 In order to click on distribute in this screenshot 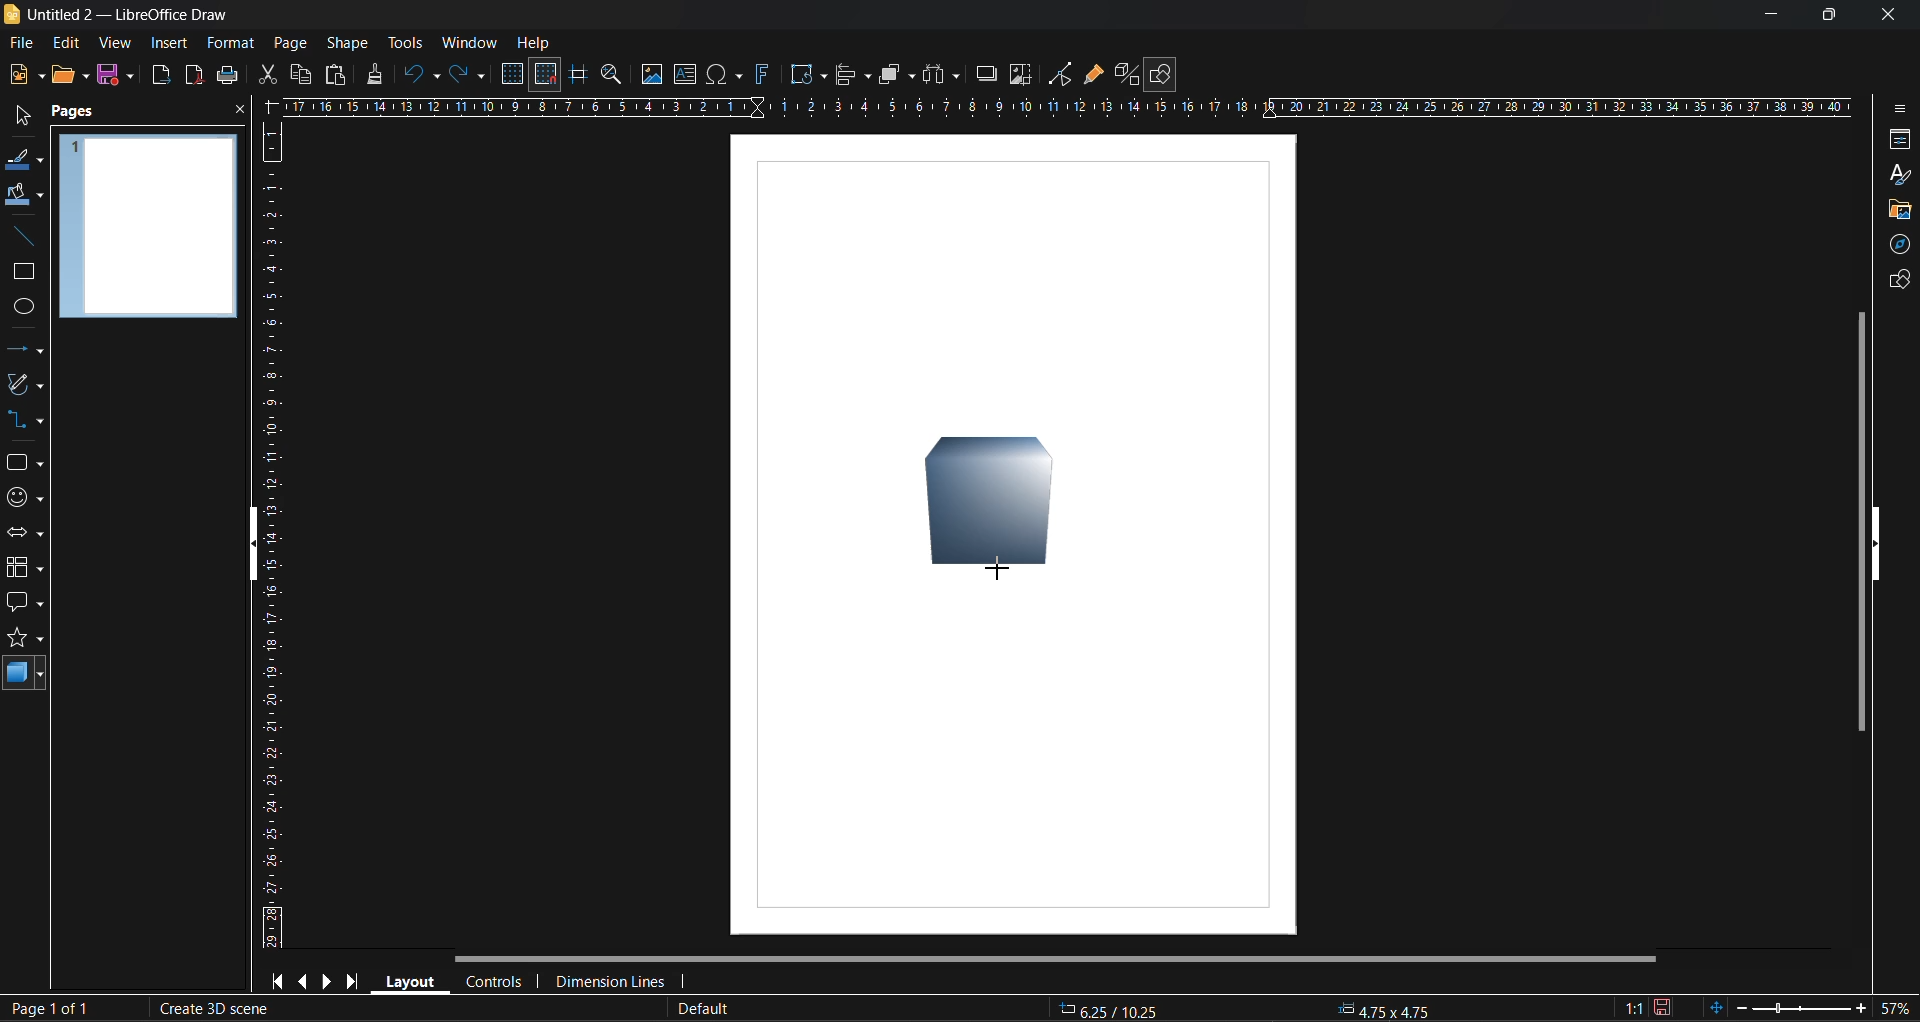, I will do `click(943, 73)`.